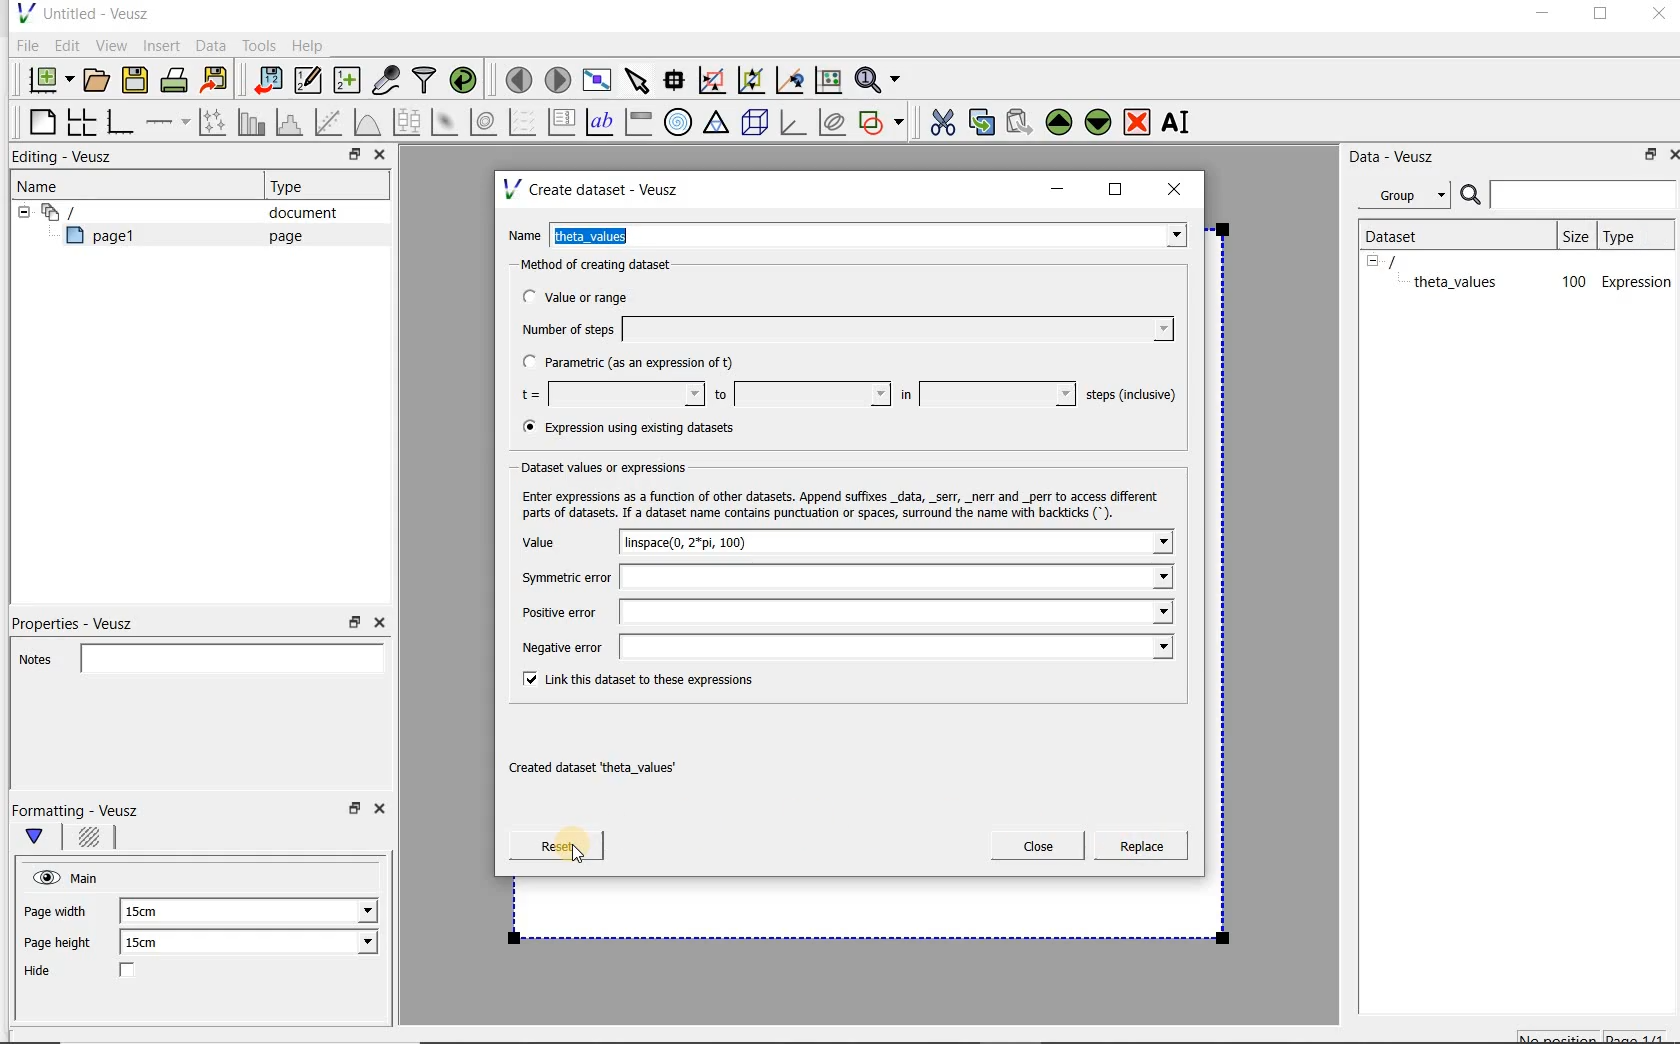 Image resolution: width=1680 pixels, height=1044 pixels. What do you see at coordinates (638, 122) in the screenshot?
I see `image color bar` at bounding box center [638, 122].